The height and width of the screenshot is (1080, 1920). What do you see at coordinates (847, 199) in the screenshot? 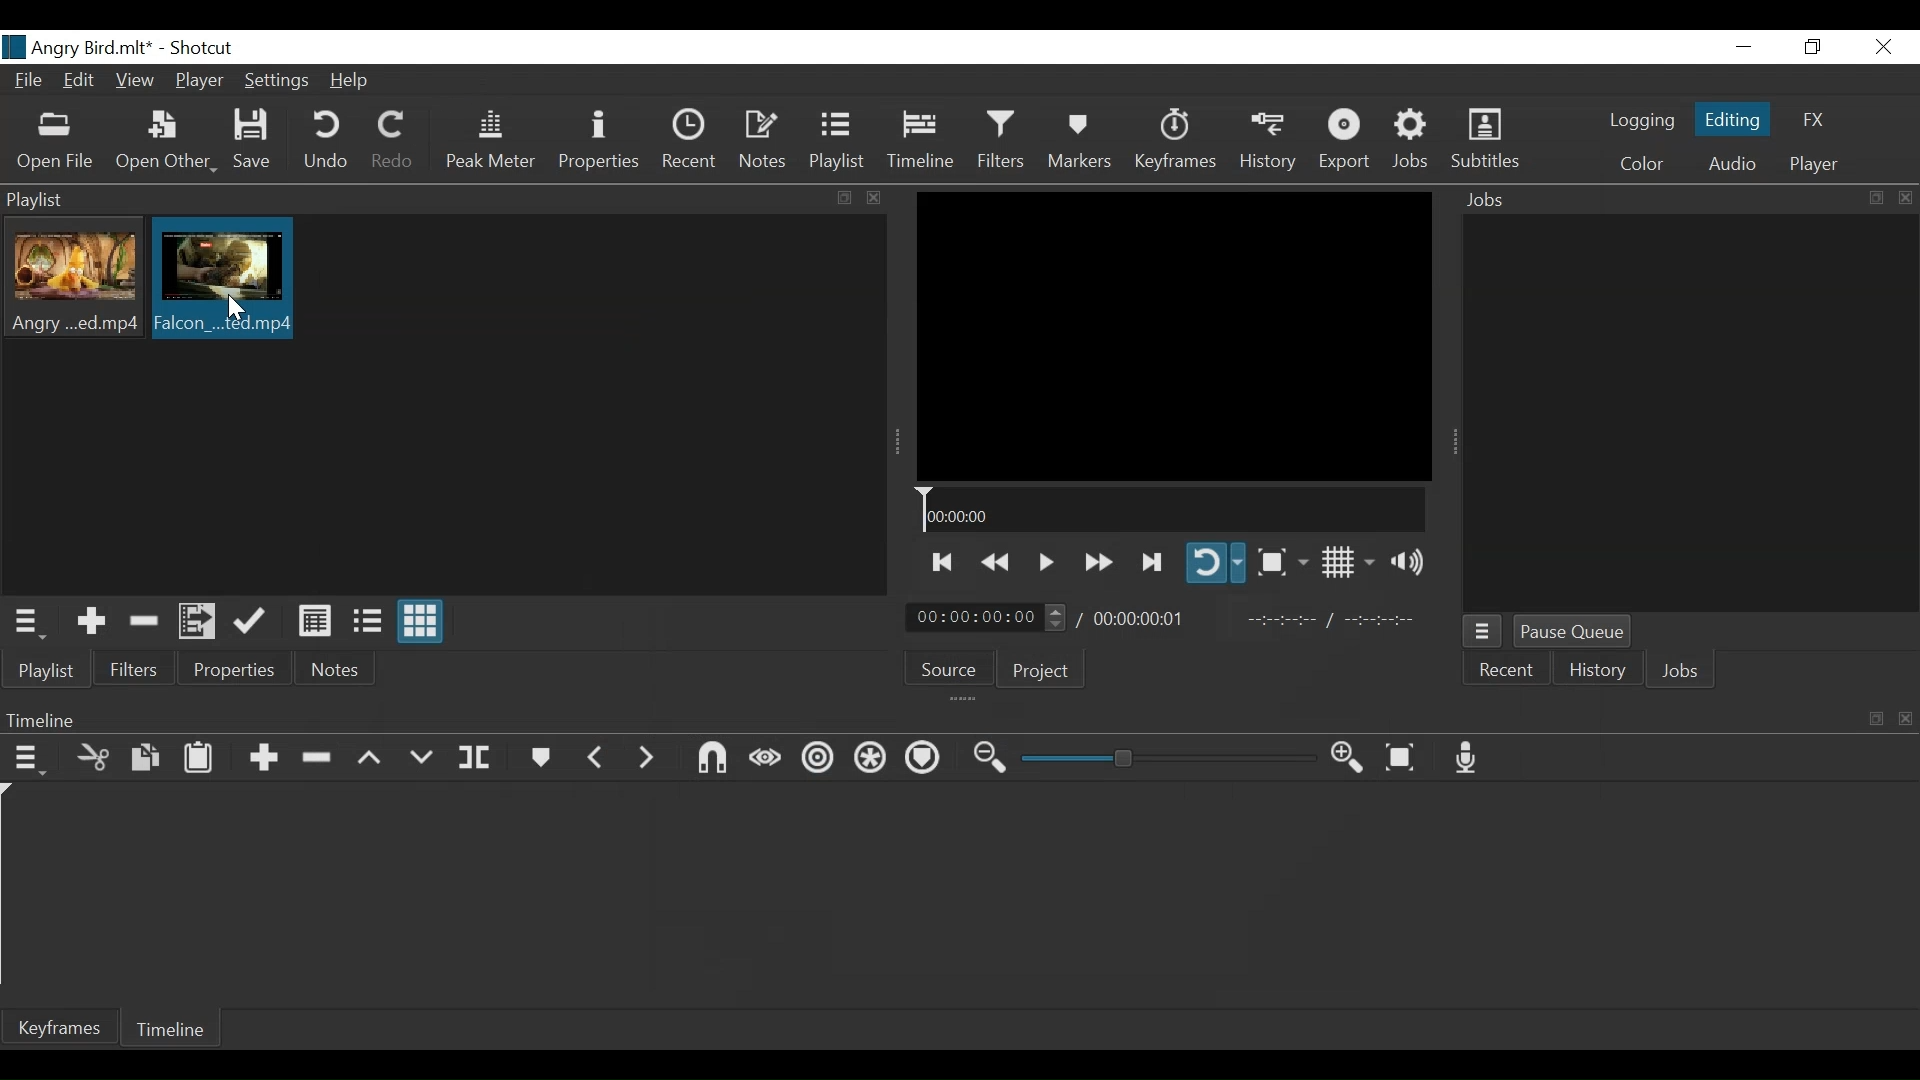
I see `copy` at bounding box center [847, 199].